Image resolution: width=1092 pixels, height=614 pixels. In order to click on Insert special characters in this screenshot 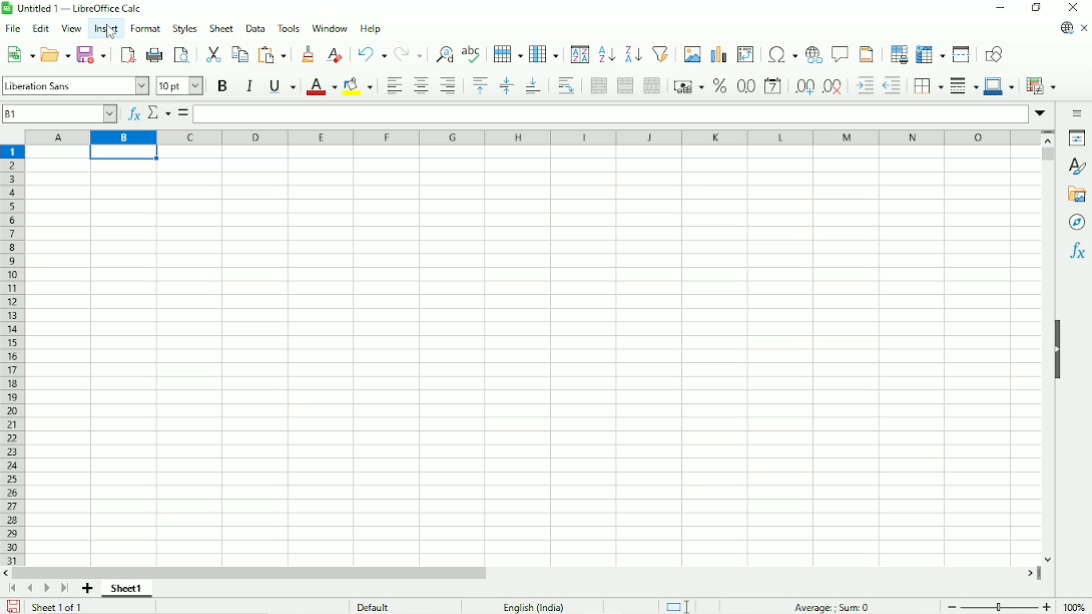, I will do `click(783, 53)`.